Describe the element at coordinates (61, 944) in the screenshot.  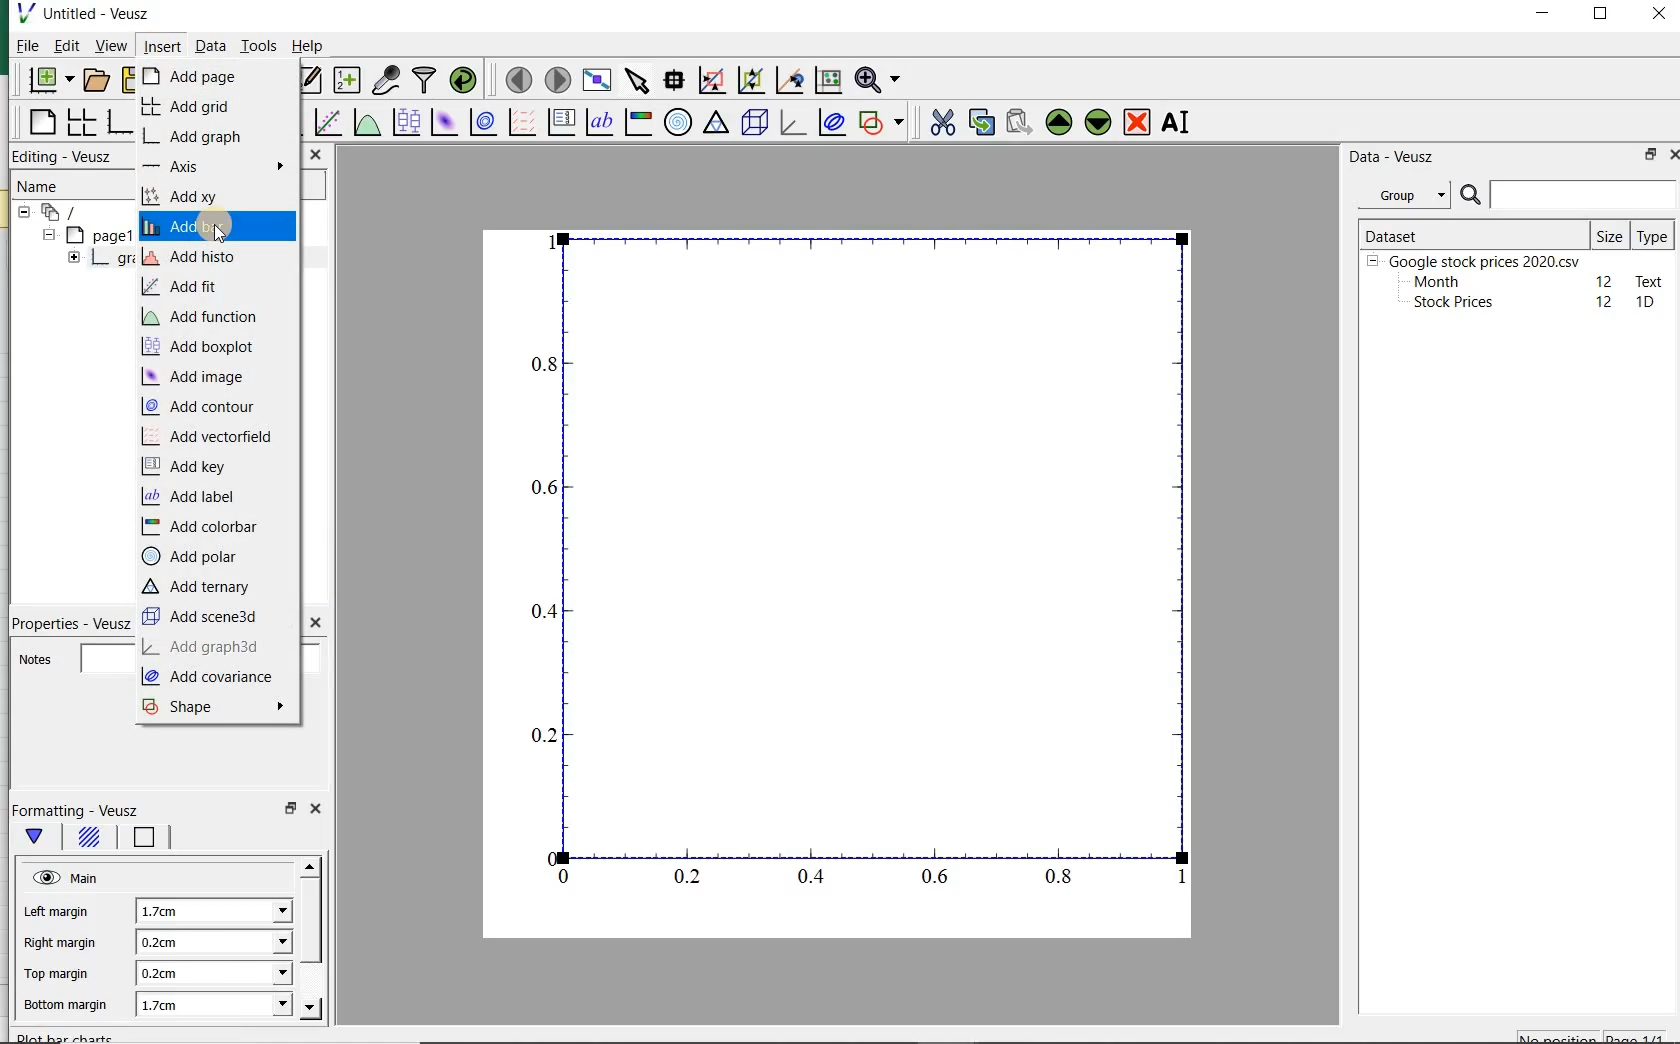
I see `Right margin` at that location.